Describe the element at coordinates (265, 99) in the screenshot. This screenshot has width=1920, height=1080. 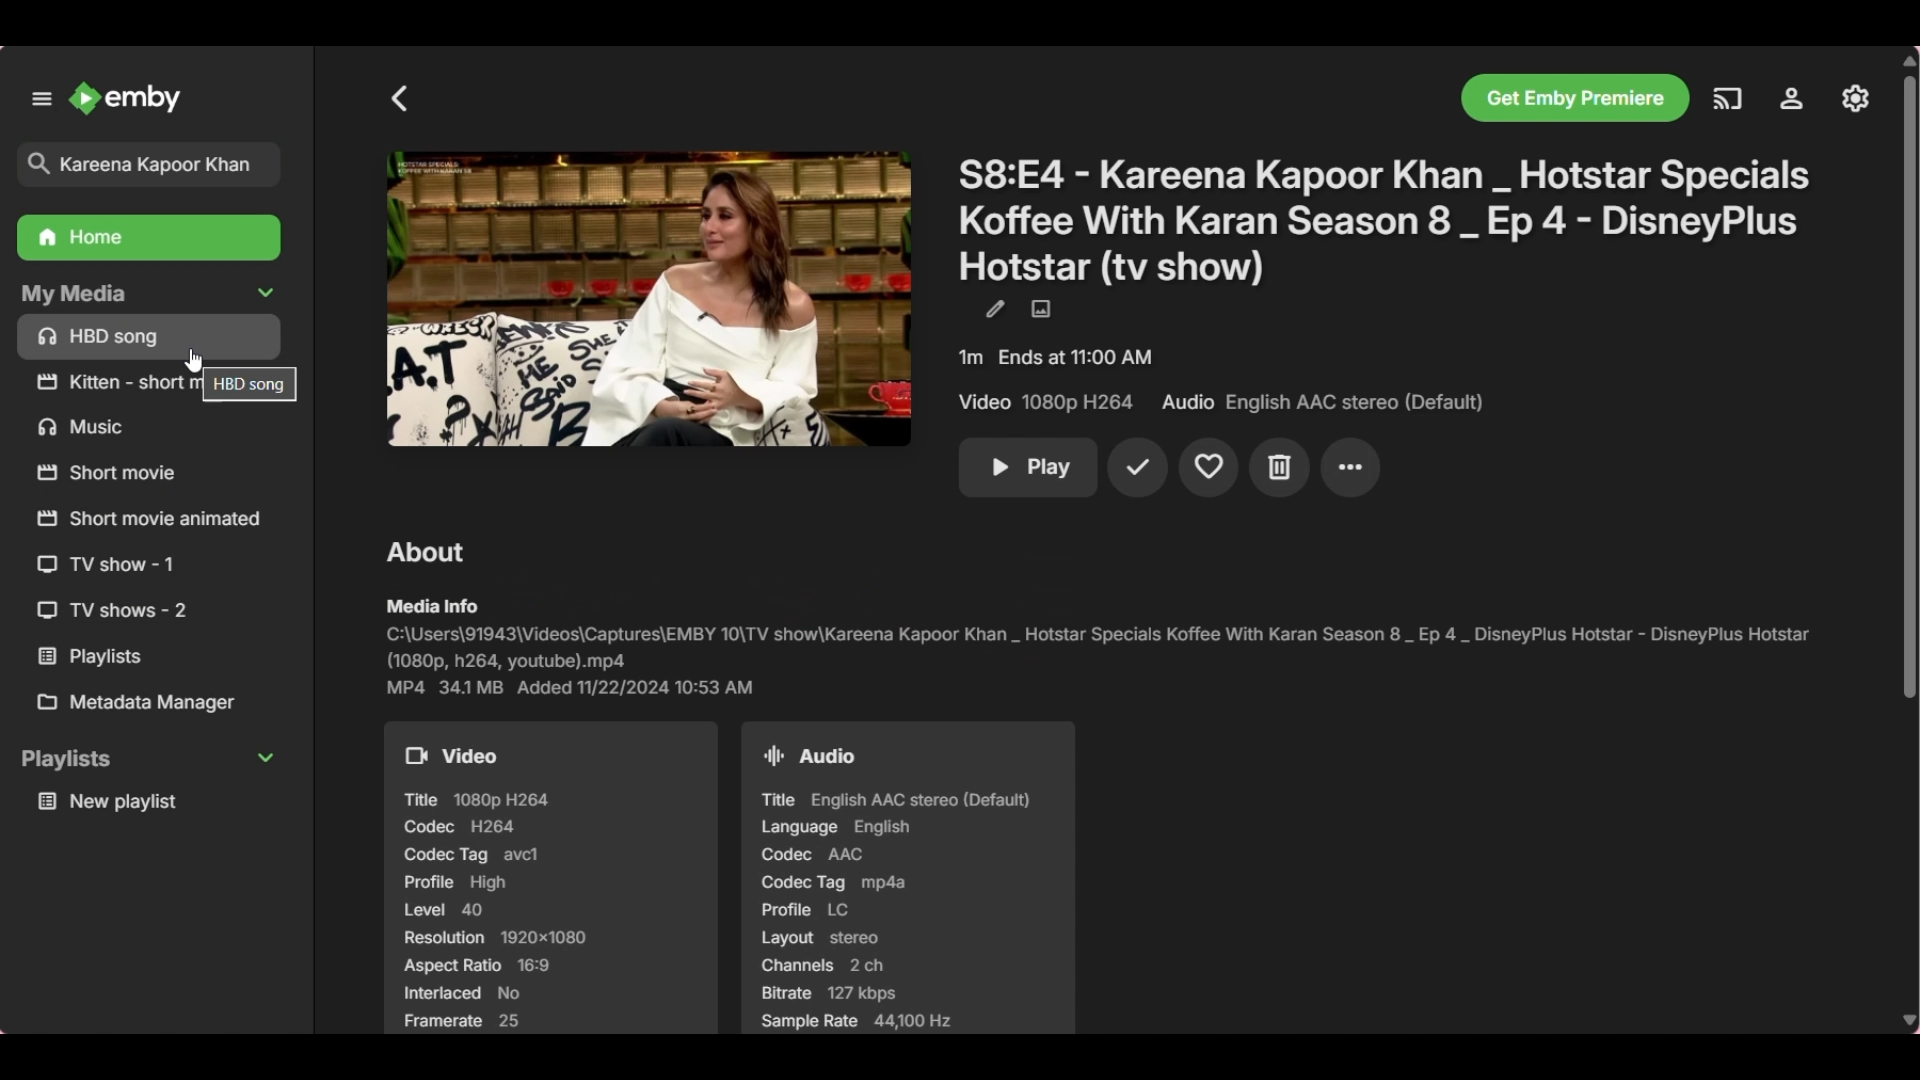
I see `Close left panel` at that location.